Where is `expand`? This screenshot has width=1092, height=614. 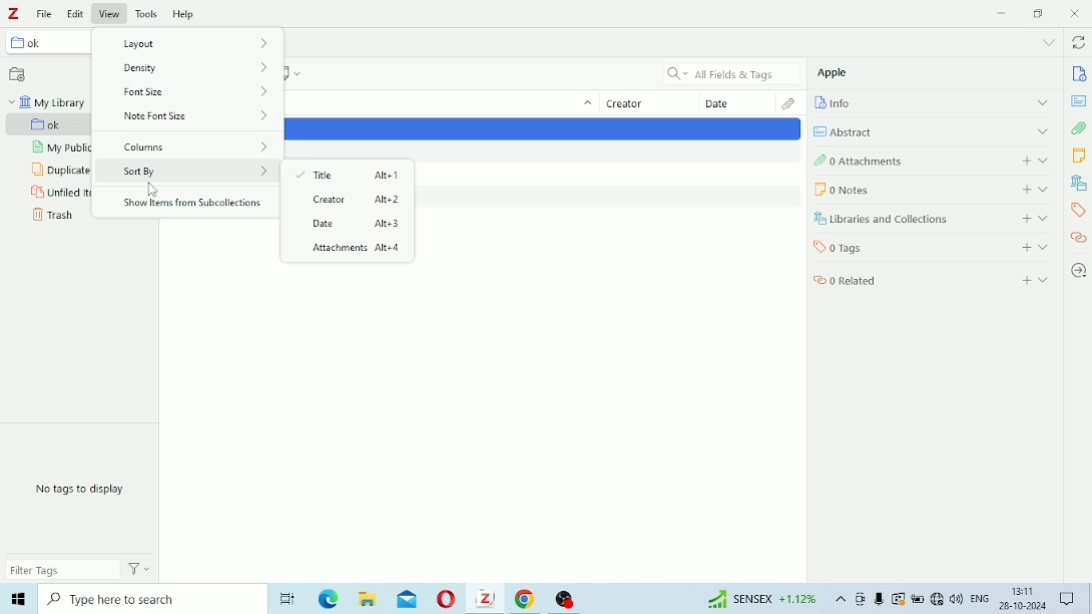
expand is located at coordinates (1046, 189).